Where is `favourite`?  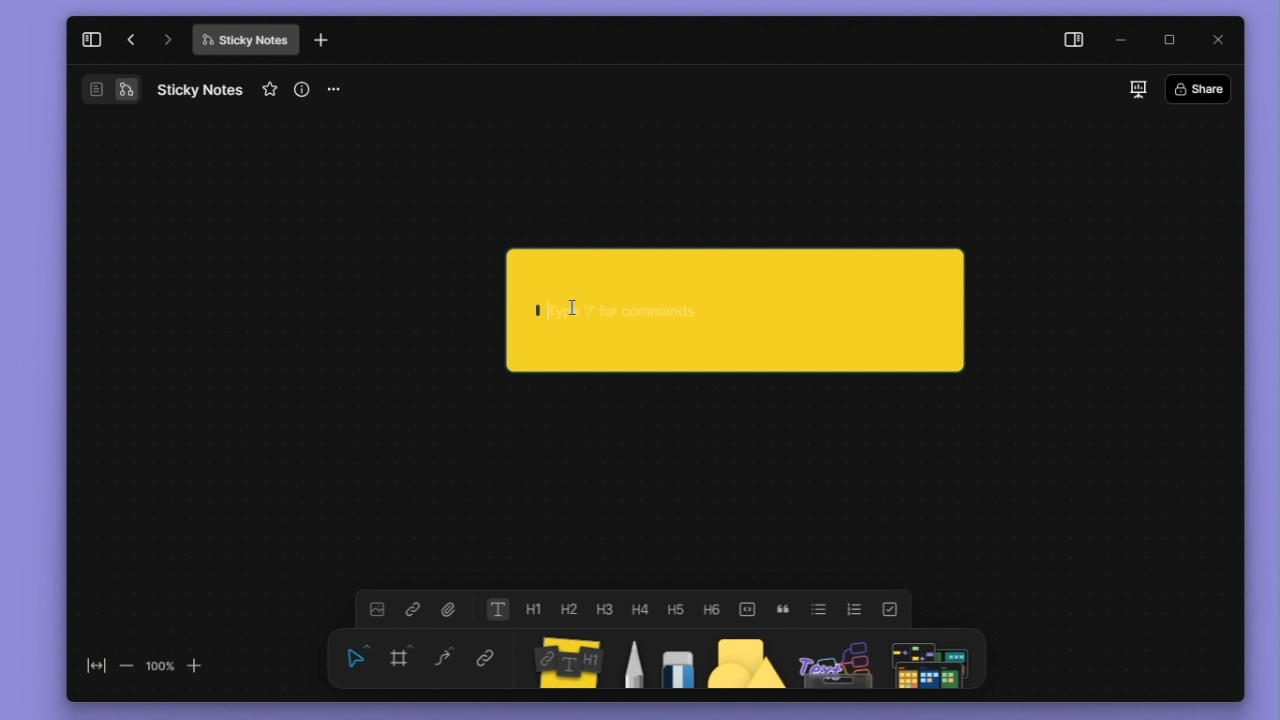 favourite is located at coordinates (270, 92).